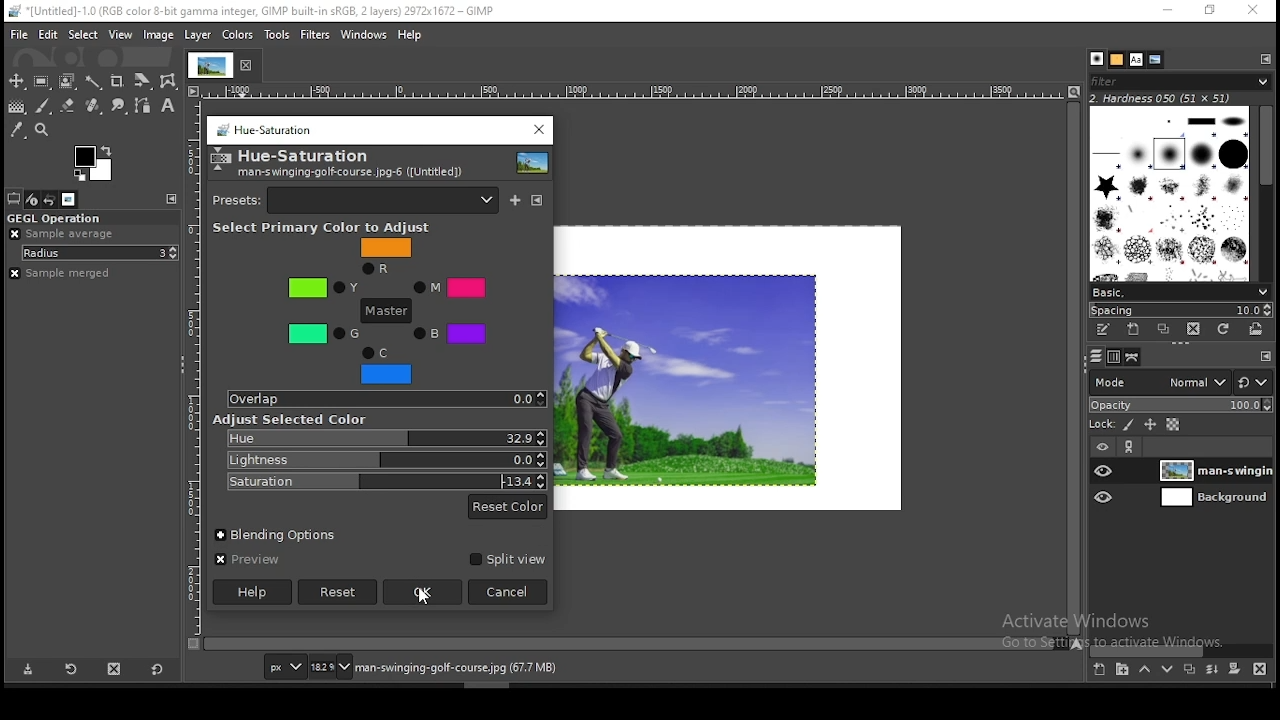 The image size is (1280, 720). I want to click on G, so click(323, 334).